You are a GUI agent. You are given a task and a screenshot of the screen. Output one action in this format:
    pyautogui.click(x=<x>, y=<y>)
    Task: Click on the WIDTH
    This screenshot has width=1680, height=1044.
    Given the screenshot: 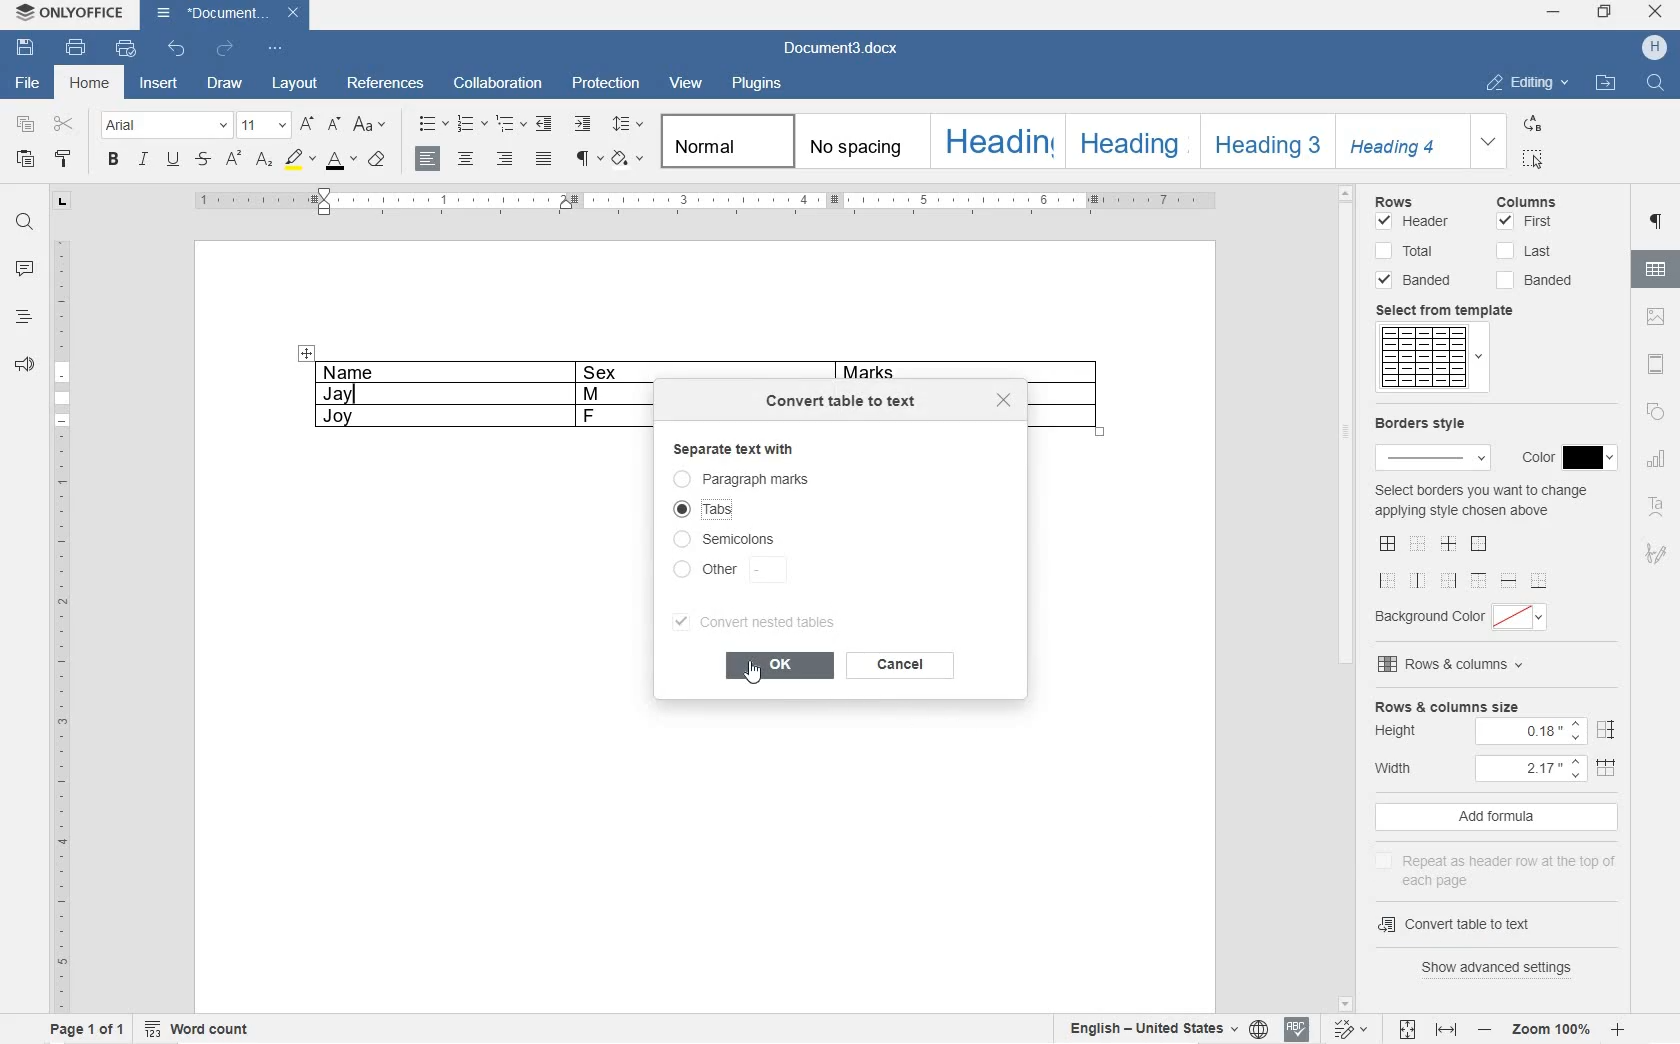 What is the action you would take?
    pyautogui.click(x=1404, y=767)
    